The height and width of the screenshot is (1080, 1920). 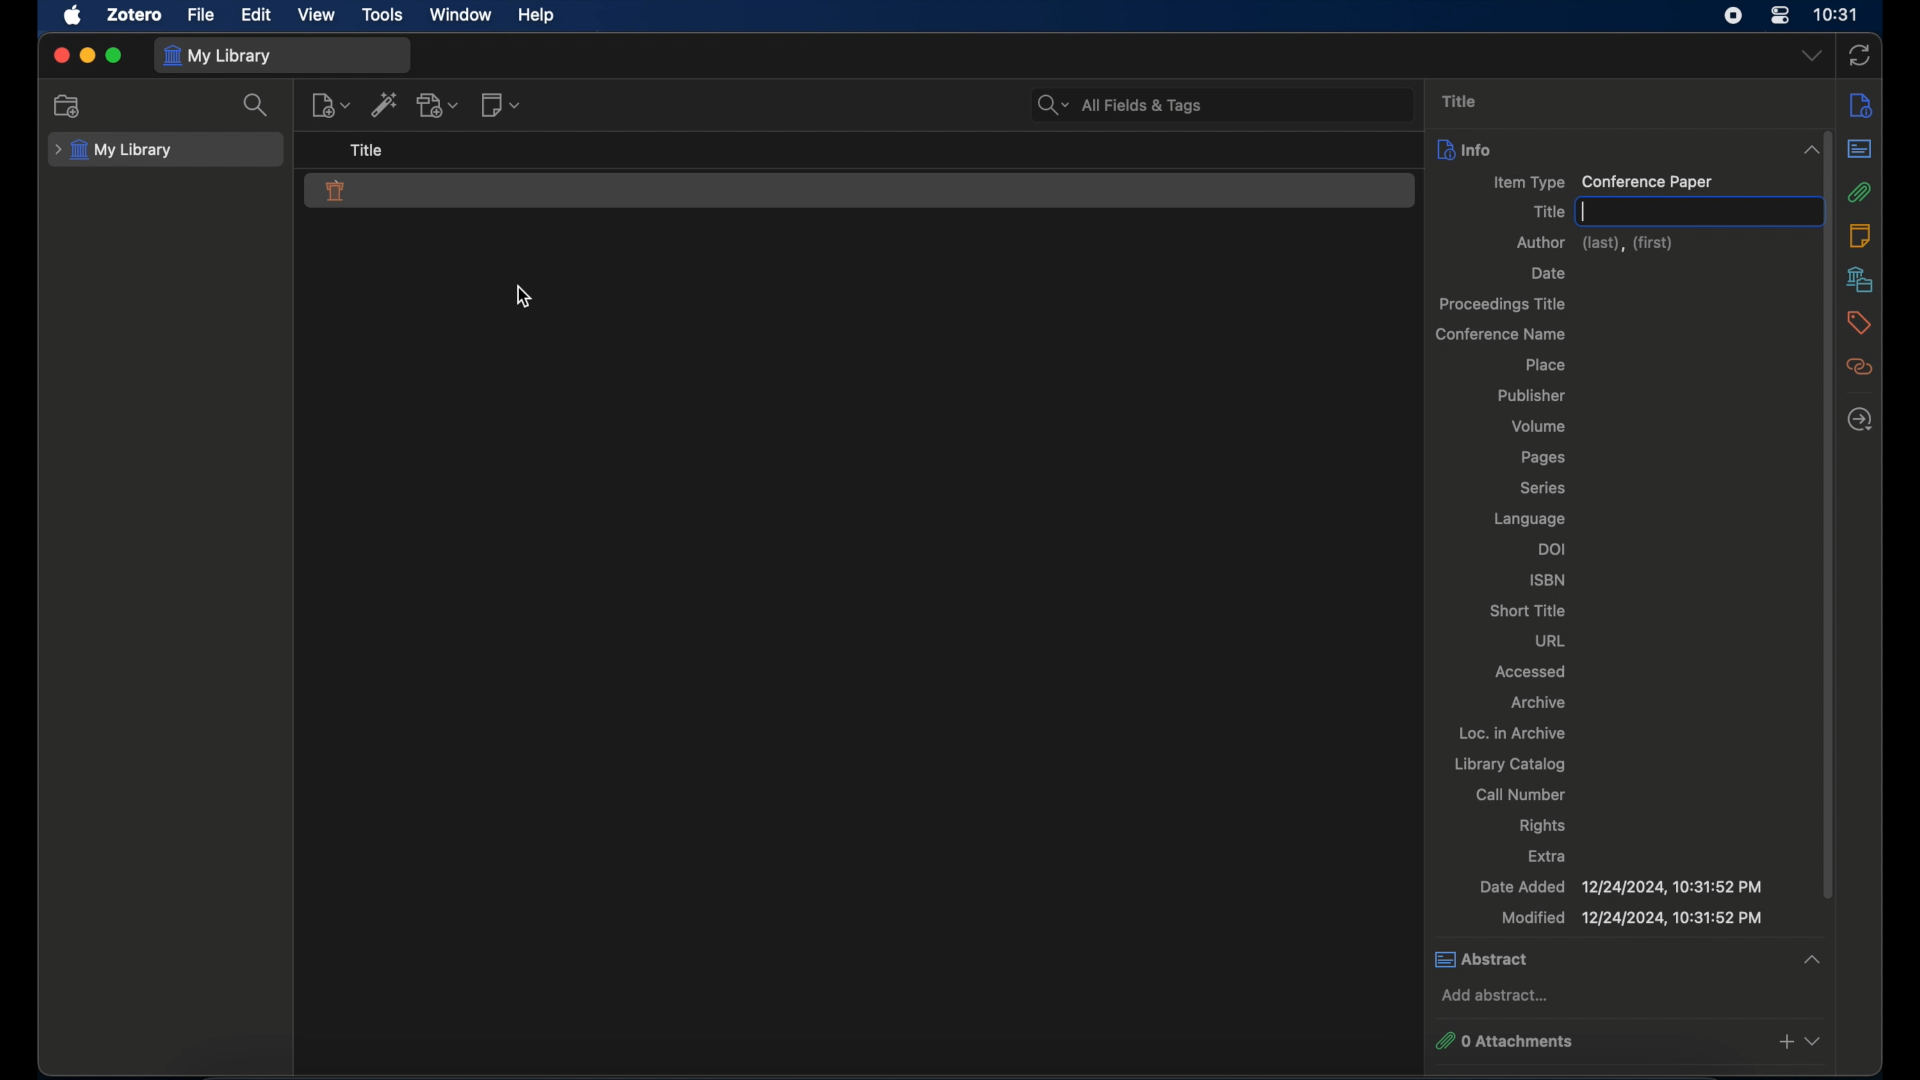 What do you see at coordinates (1837, 15) in the screenshot?
I see `time` at bounding box center [1837, 15].